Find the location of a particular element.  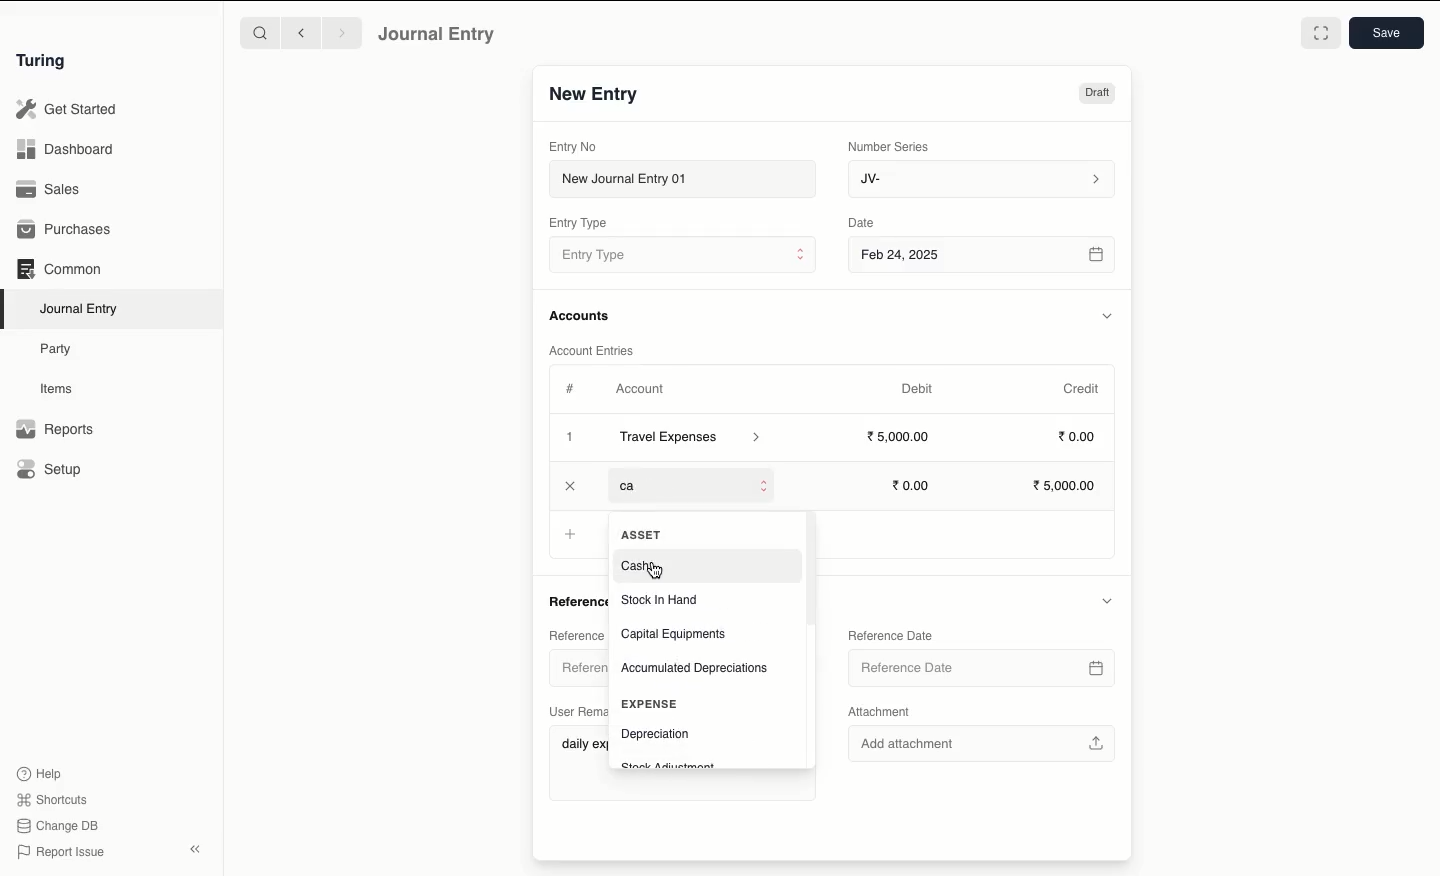

Account Entries is located at coordinates (595, 350).